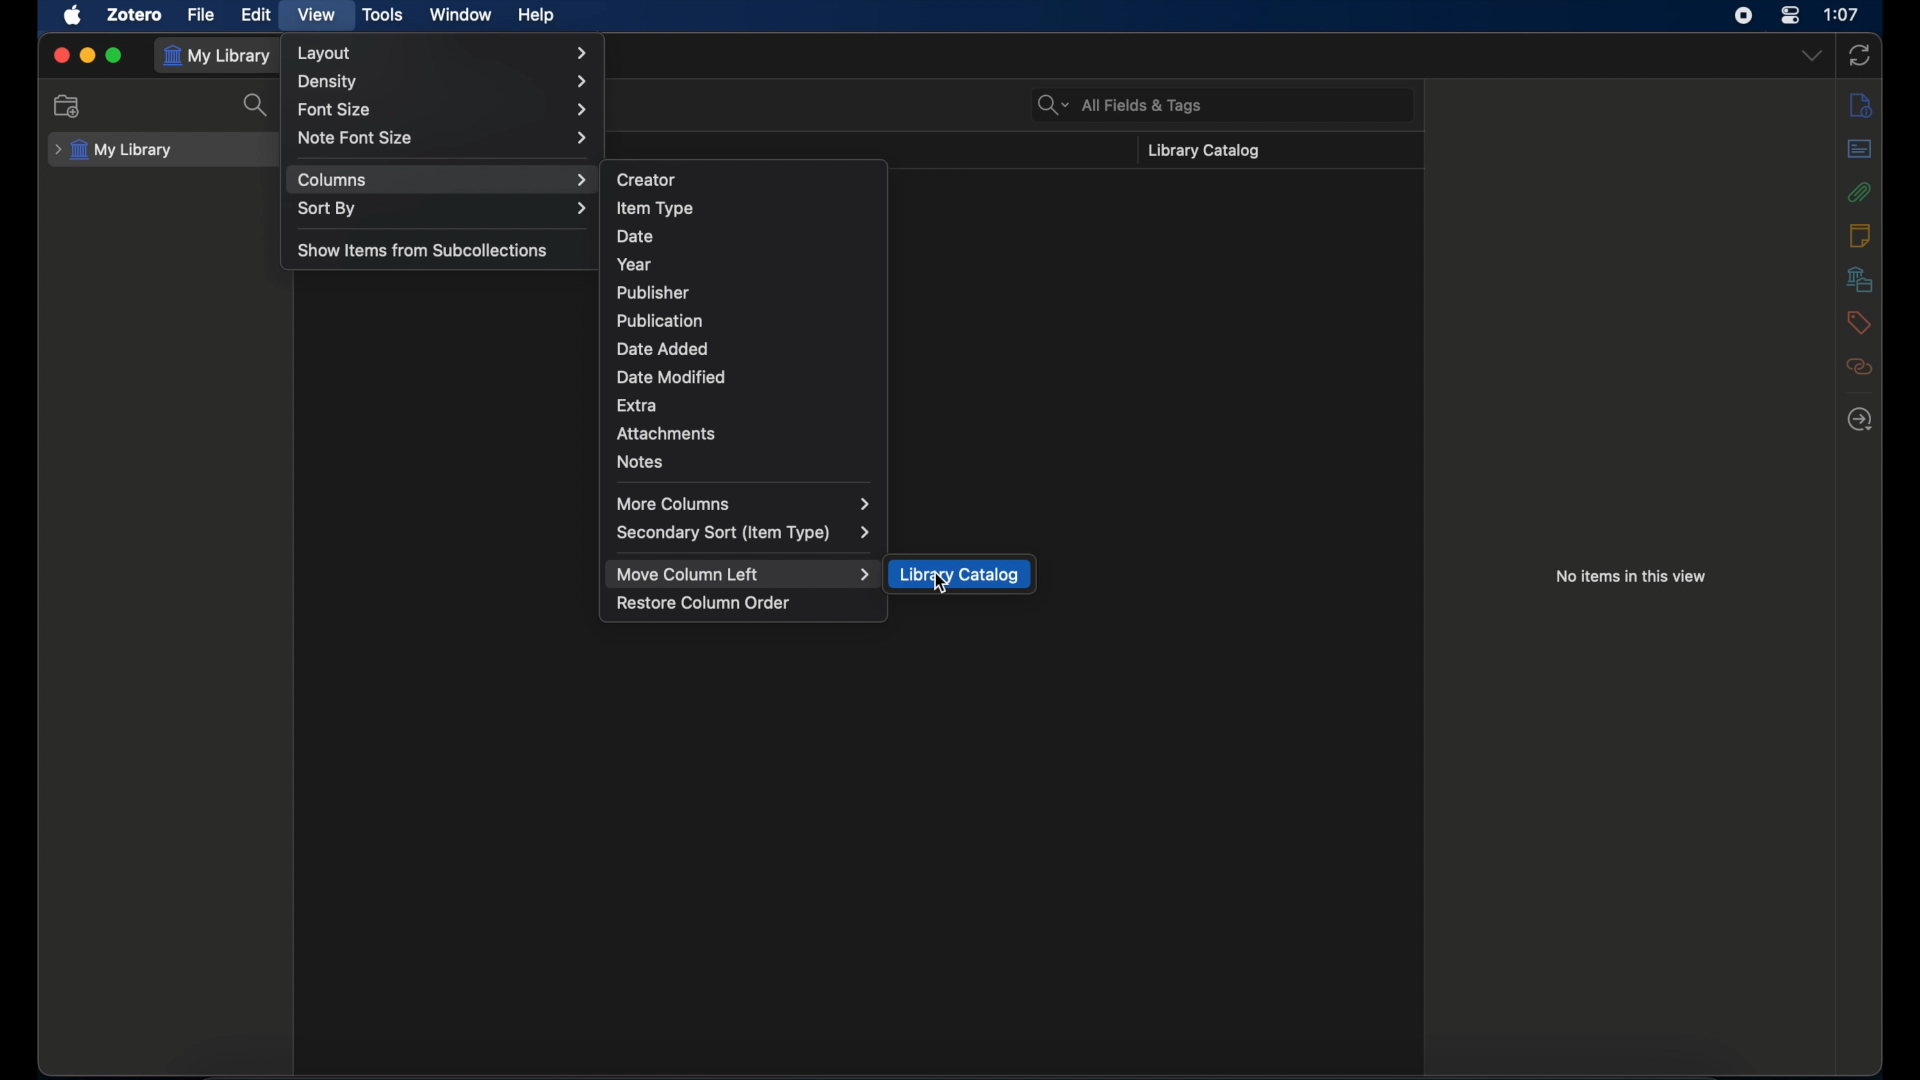 The image size is (1920, 1080). What do you see at coordinates (655, 208) in the screenshot?
I see `item type` at bounding box center [655, 208].